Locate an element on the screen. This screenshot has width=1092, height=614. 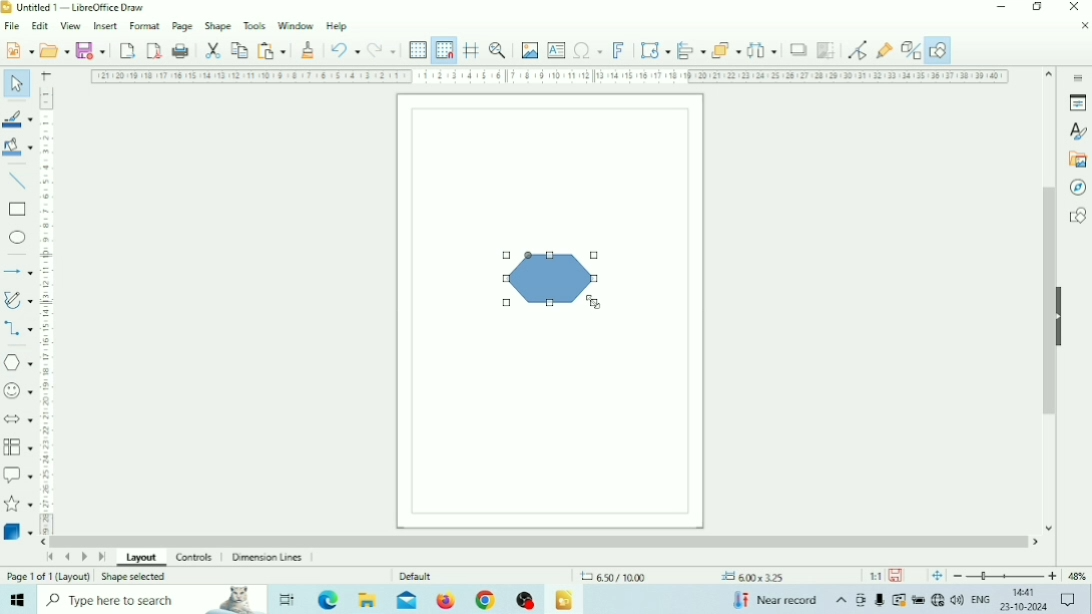
Stars and Banners is located at coordinates (19, 505).